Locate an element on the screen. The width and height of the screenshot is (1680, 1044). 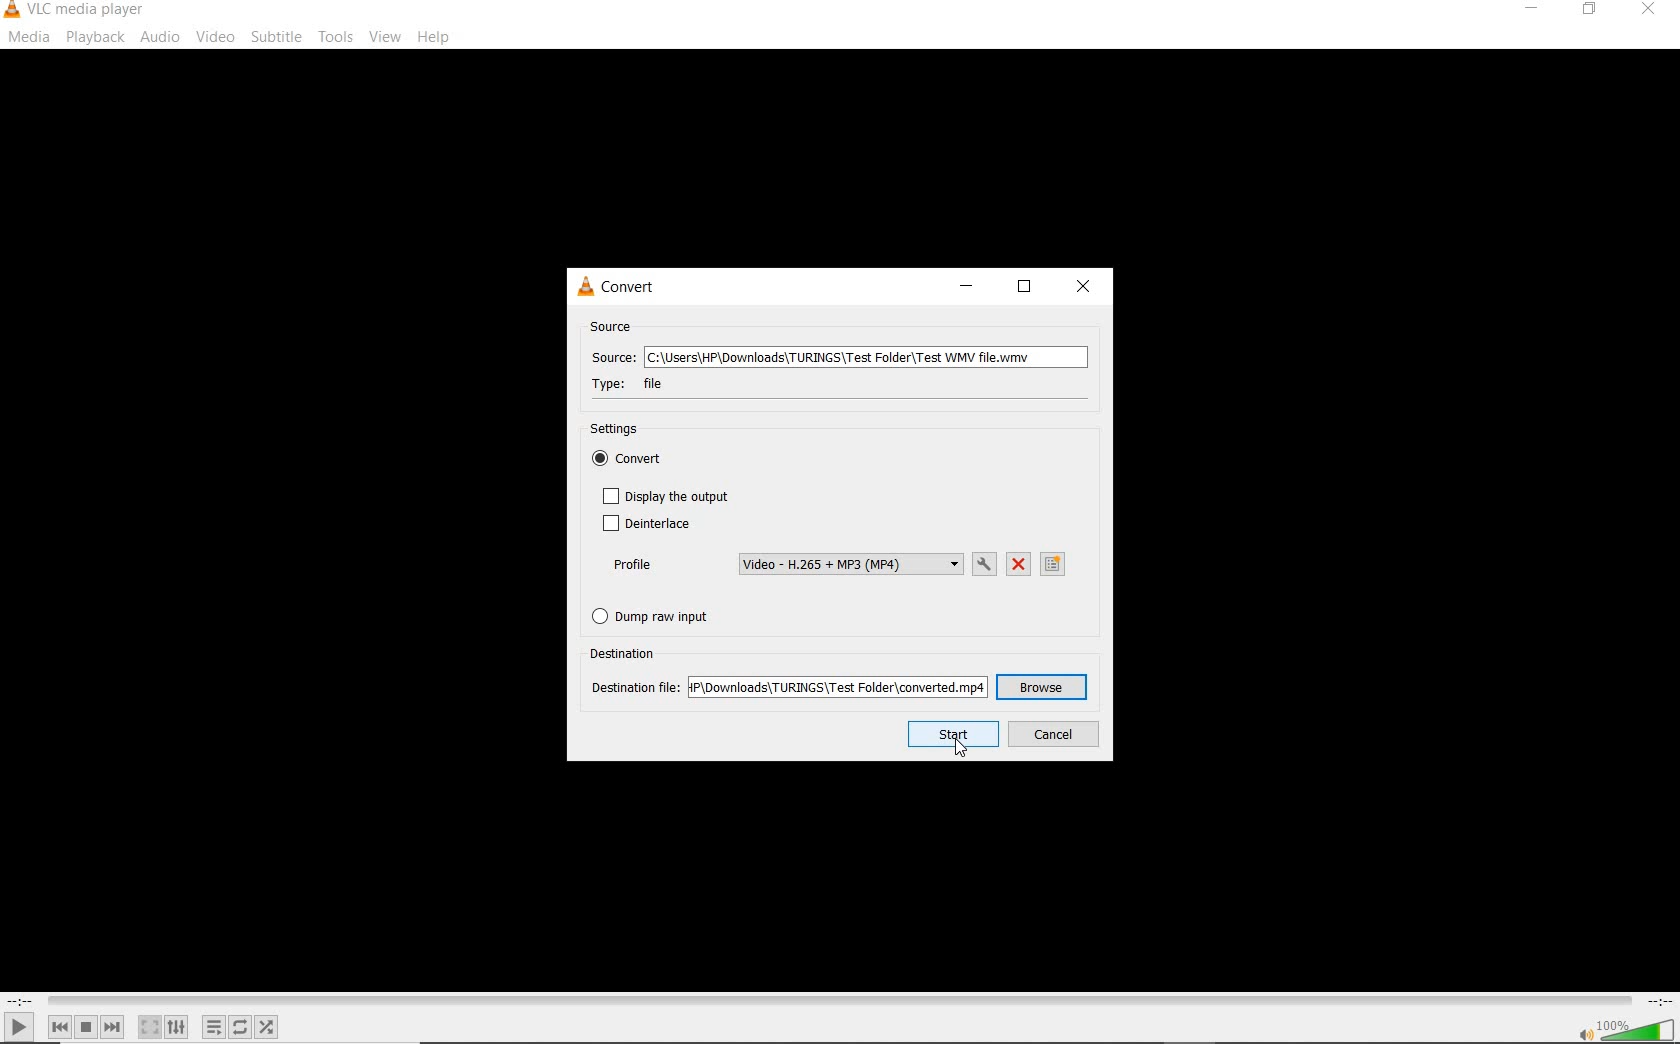
show extended settings is located at coordinates (176, 1027).